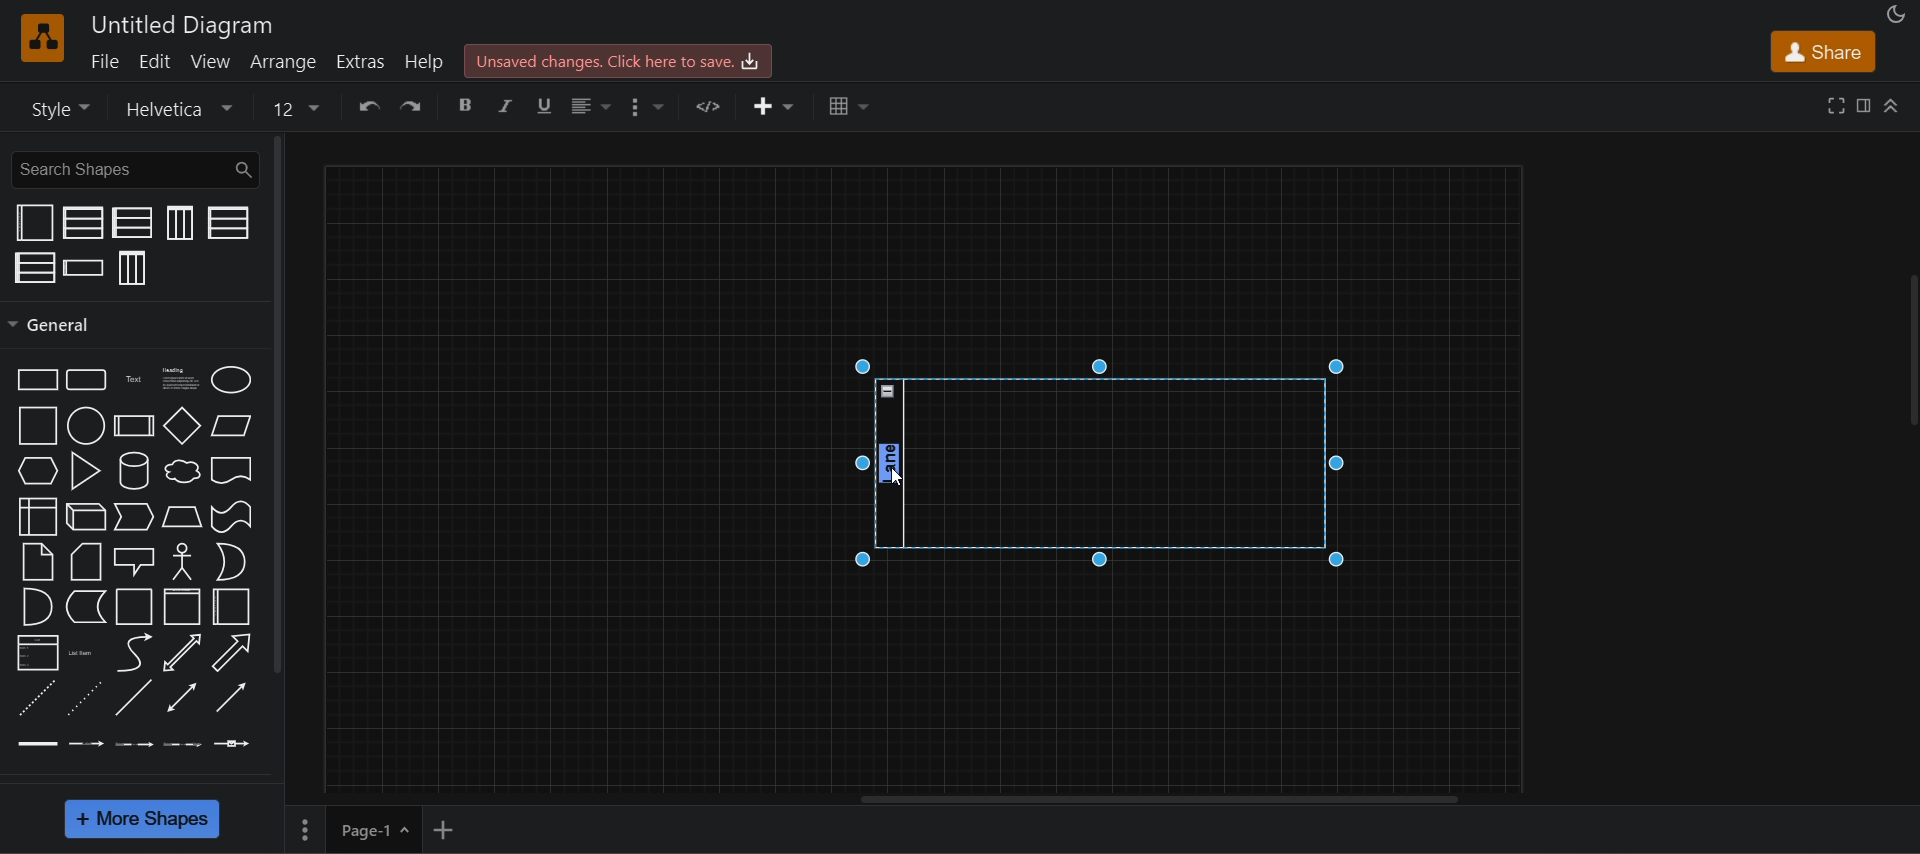  Describe the element at coordinates (35, 606) in the screenshot. I see `and` at that location.